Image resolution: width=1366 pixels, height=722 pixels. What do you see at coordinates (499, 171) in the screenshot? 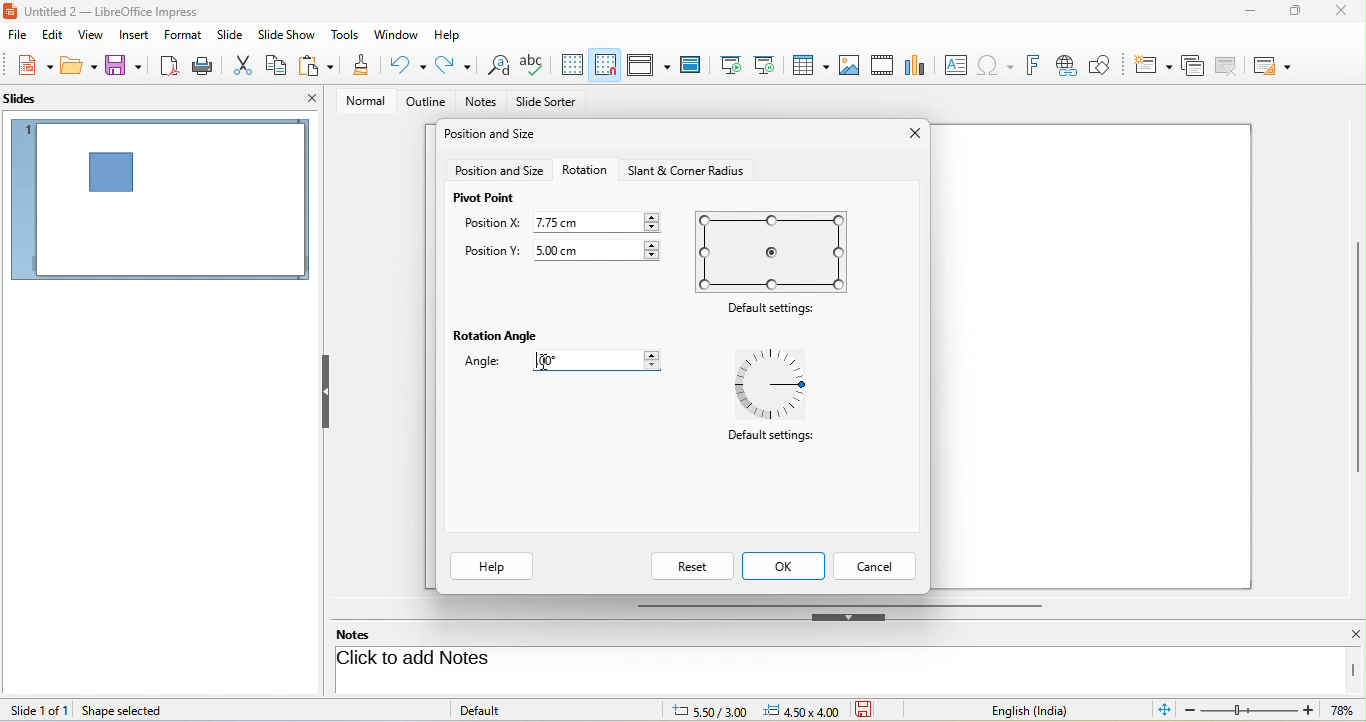
I see `position and size` at bounding box center [499, 171].